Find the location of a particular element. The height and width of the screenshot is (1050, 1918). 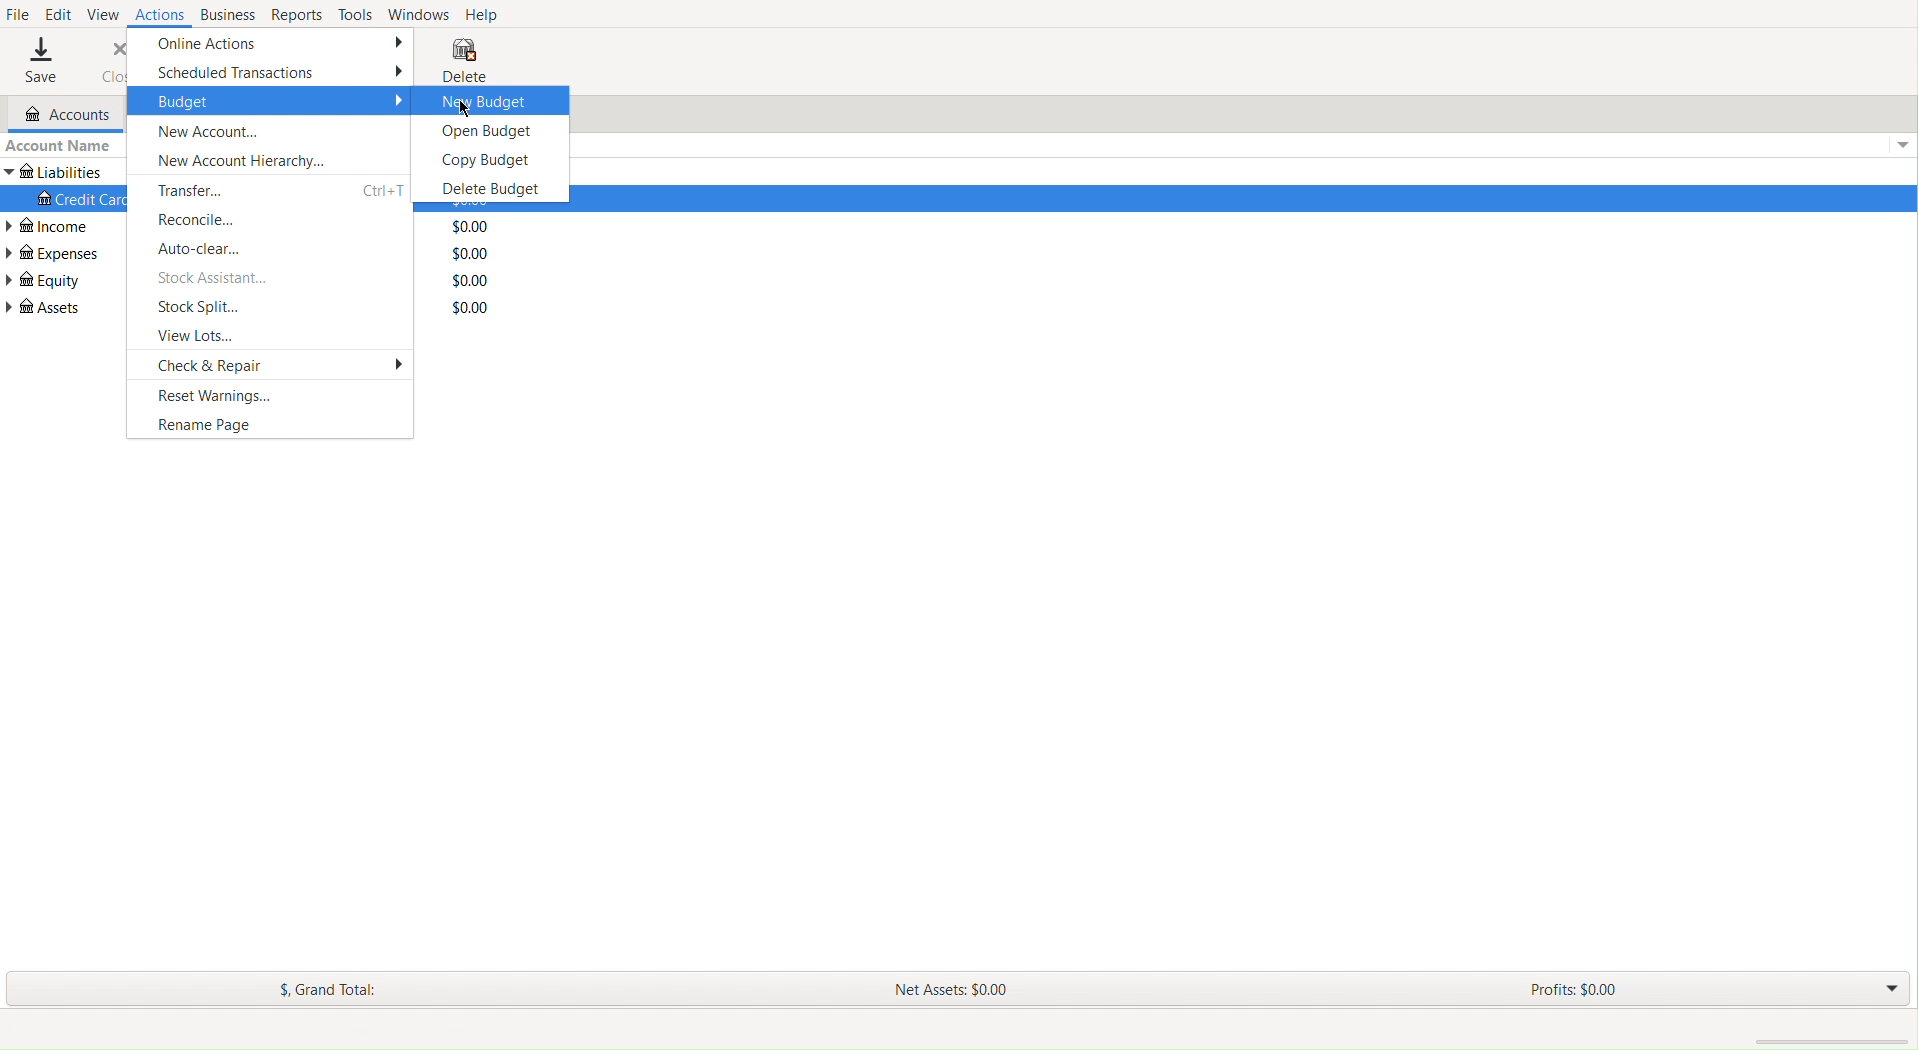

Reports is located at coordinates (294, 14).